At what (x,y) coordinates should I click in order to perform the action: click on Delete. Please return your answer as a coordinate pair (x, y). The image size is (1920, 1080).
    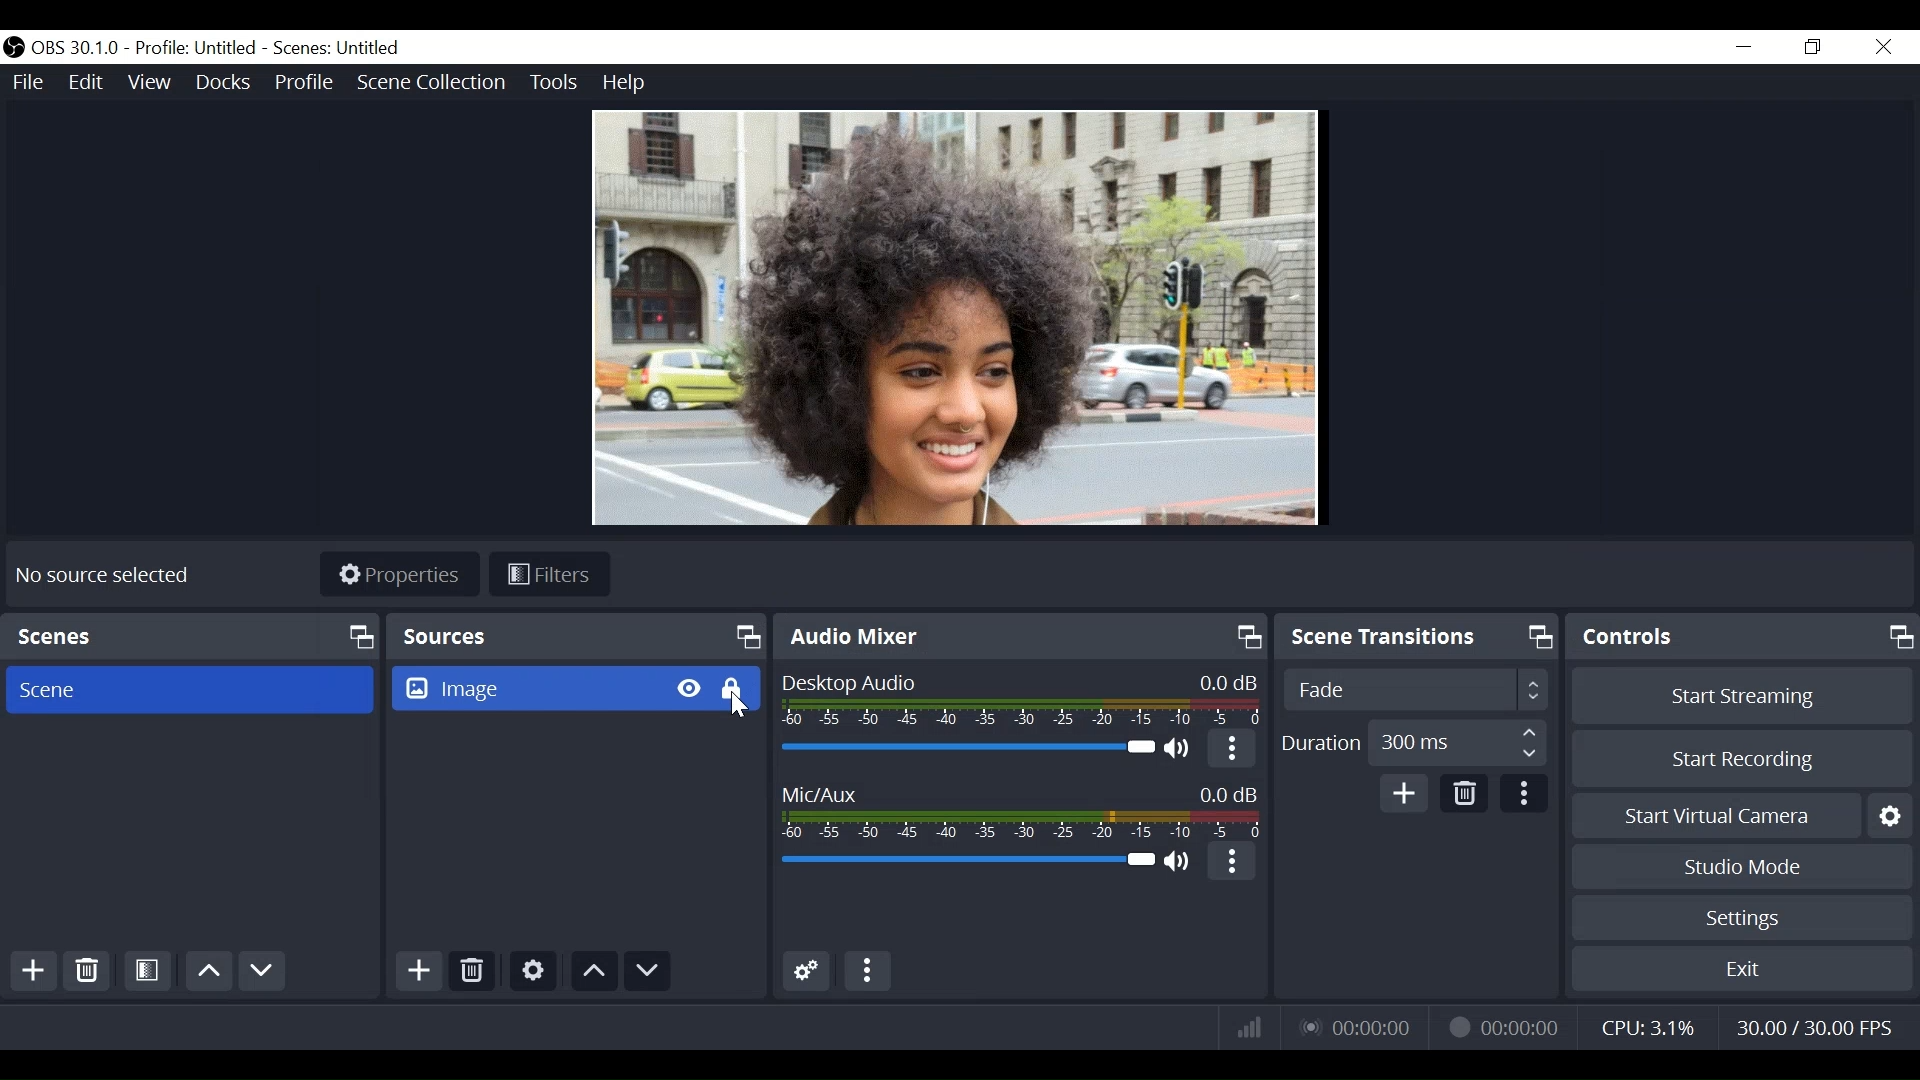
    Looking at the image, I should click on (89, 973).